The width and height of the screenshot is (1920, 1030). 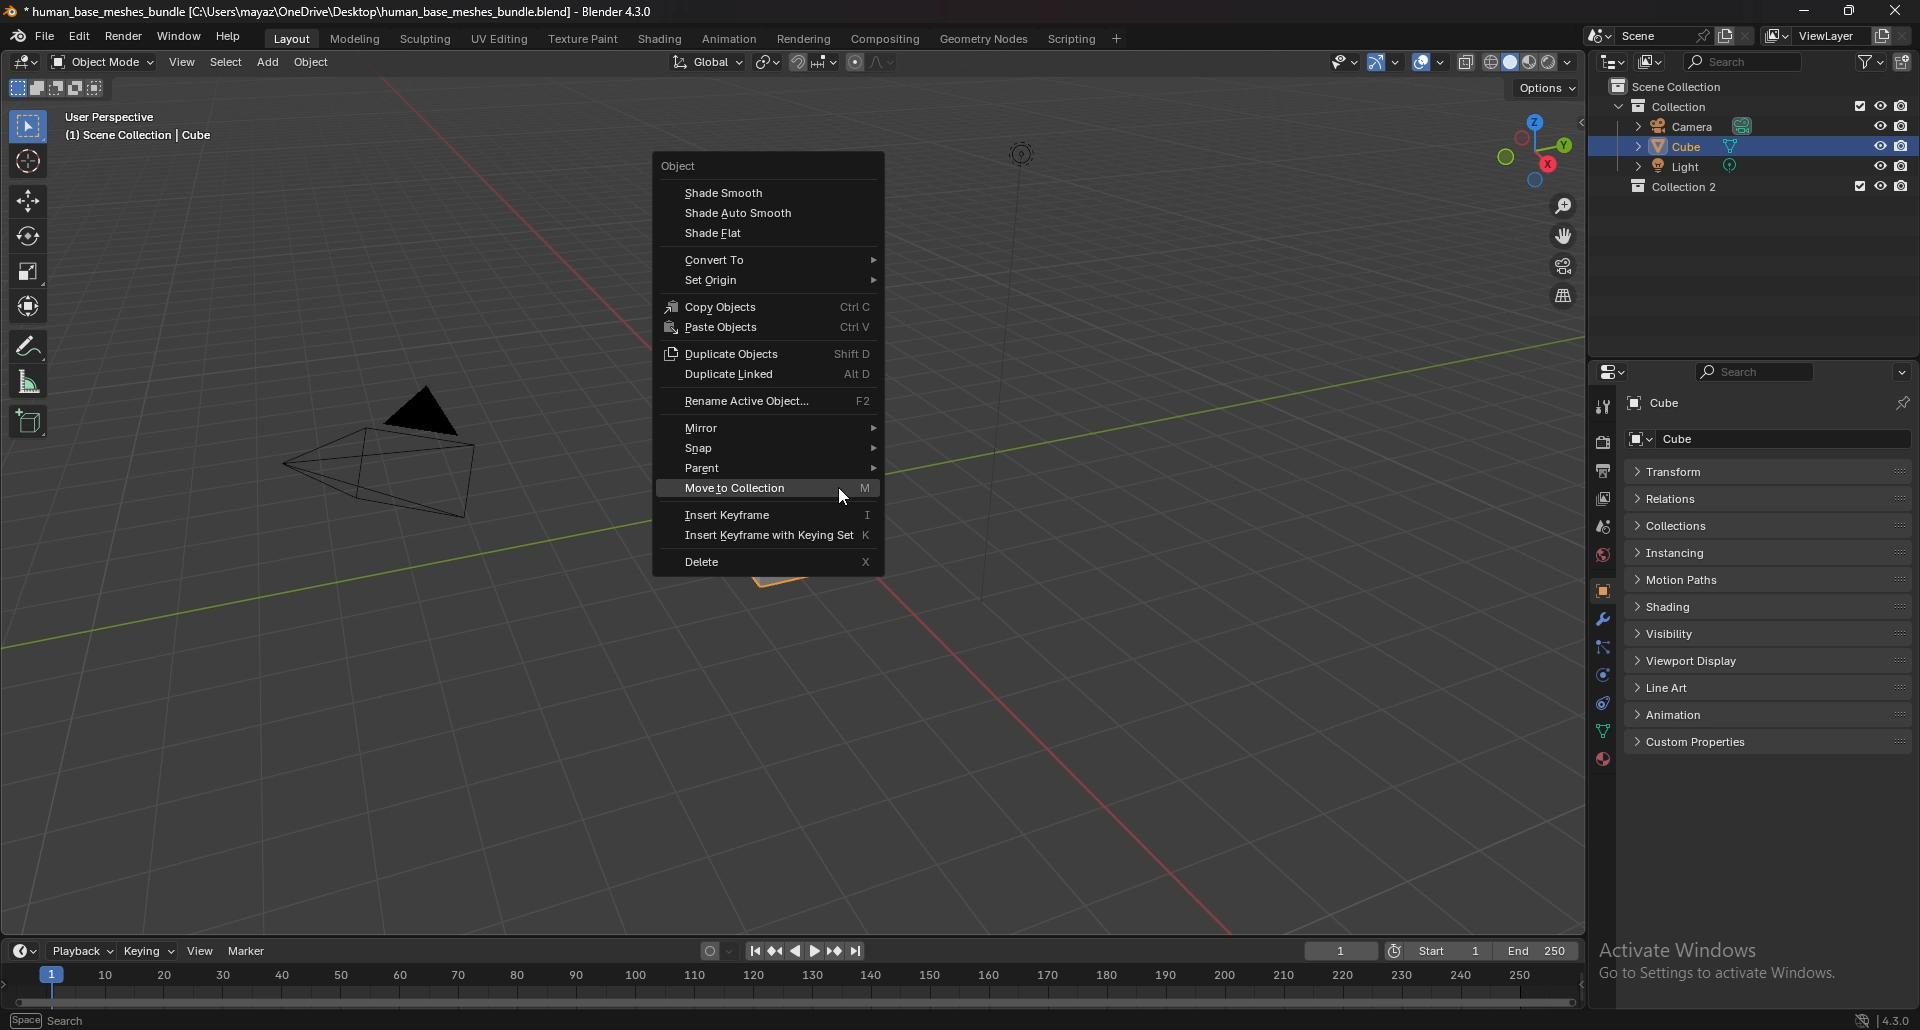 What do you see at coordinates (80, 38) in the screenshot?
I see `edit` at bounding box center [80, 38].